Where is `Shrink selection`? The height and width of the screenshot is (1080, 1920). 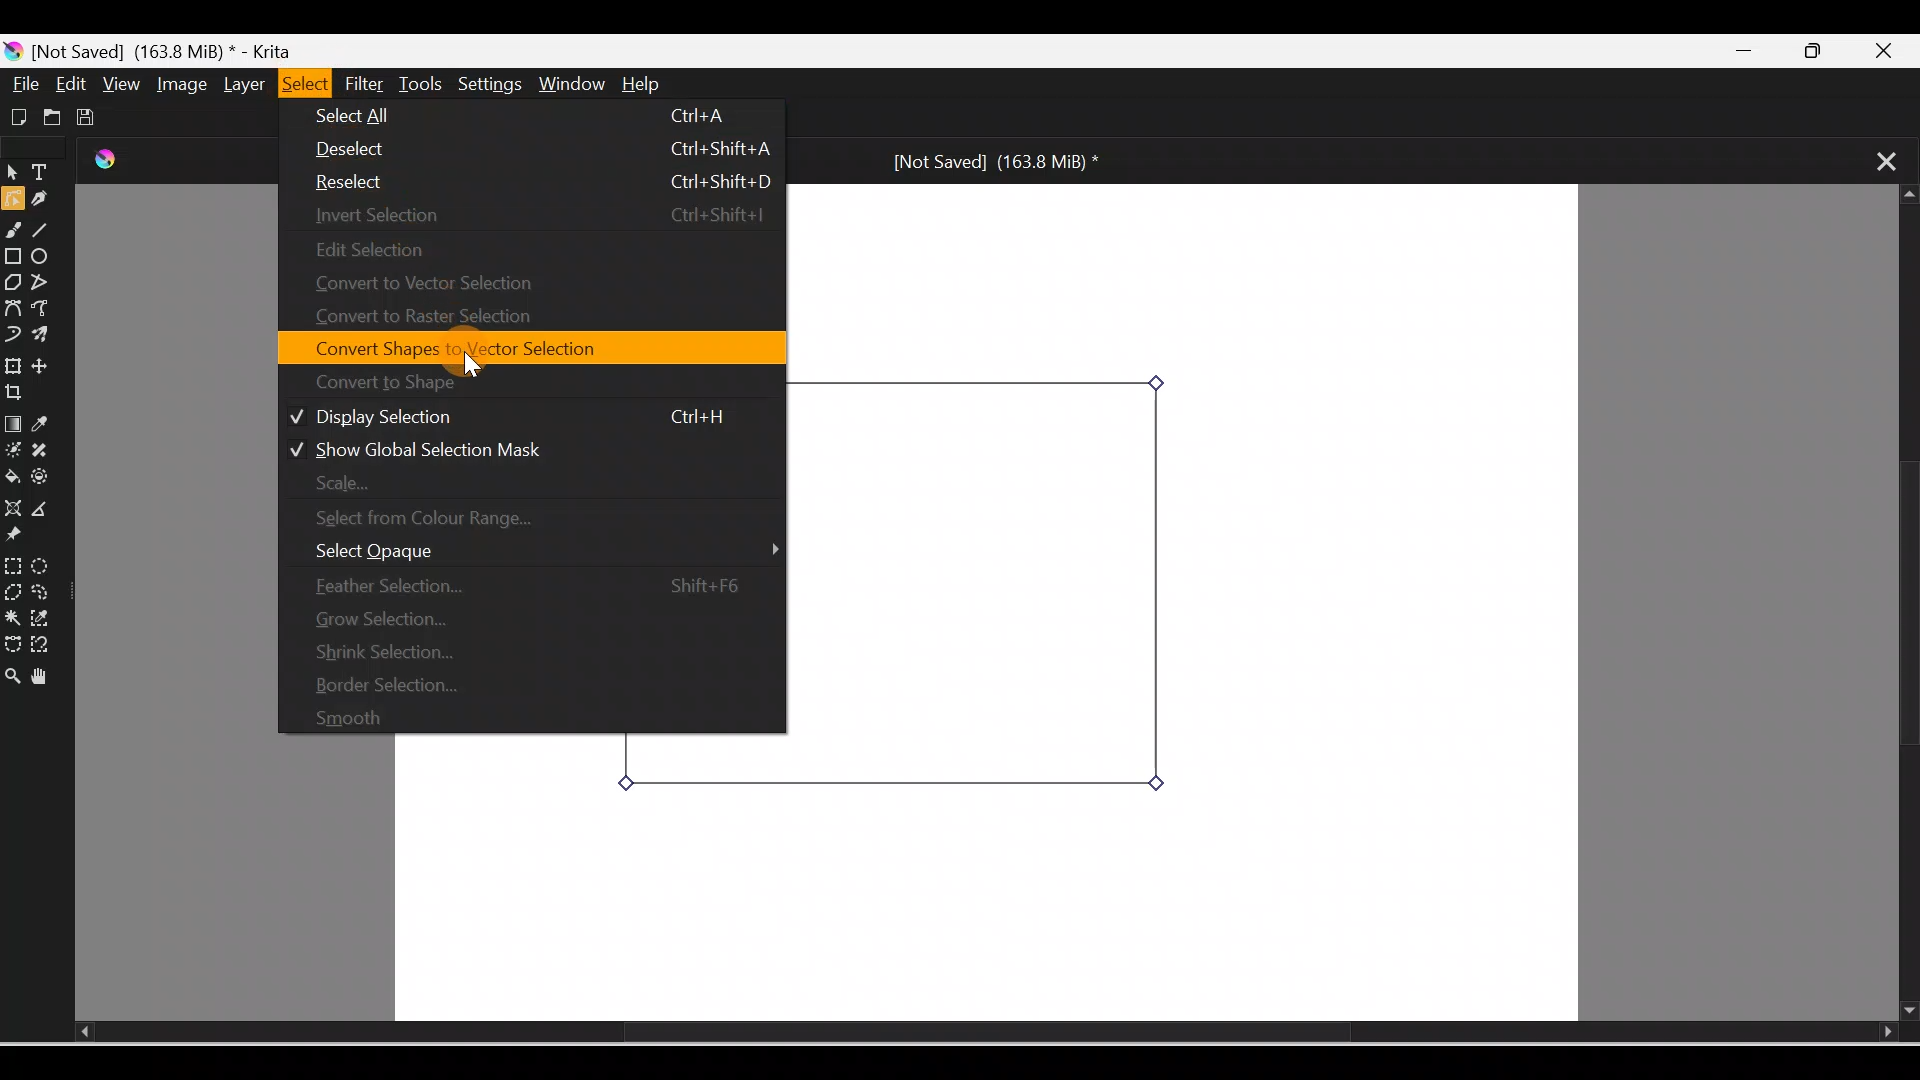
Shrink selection is located at coordinates (535, 648).